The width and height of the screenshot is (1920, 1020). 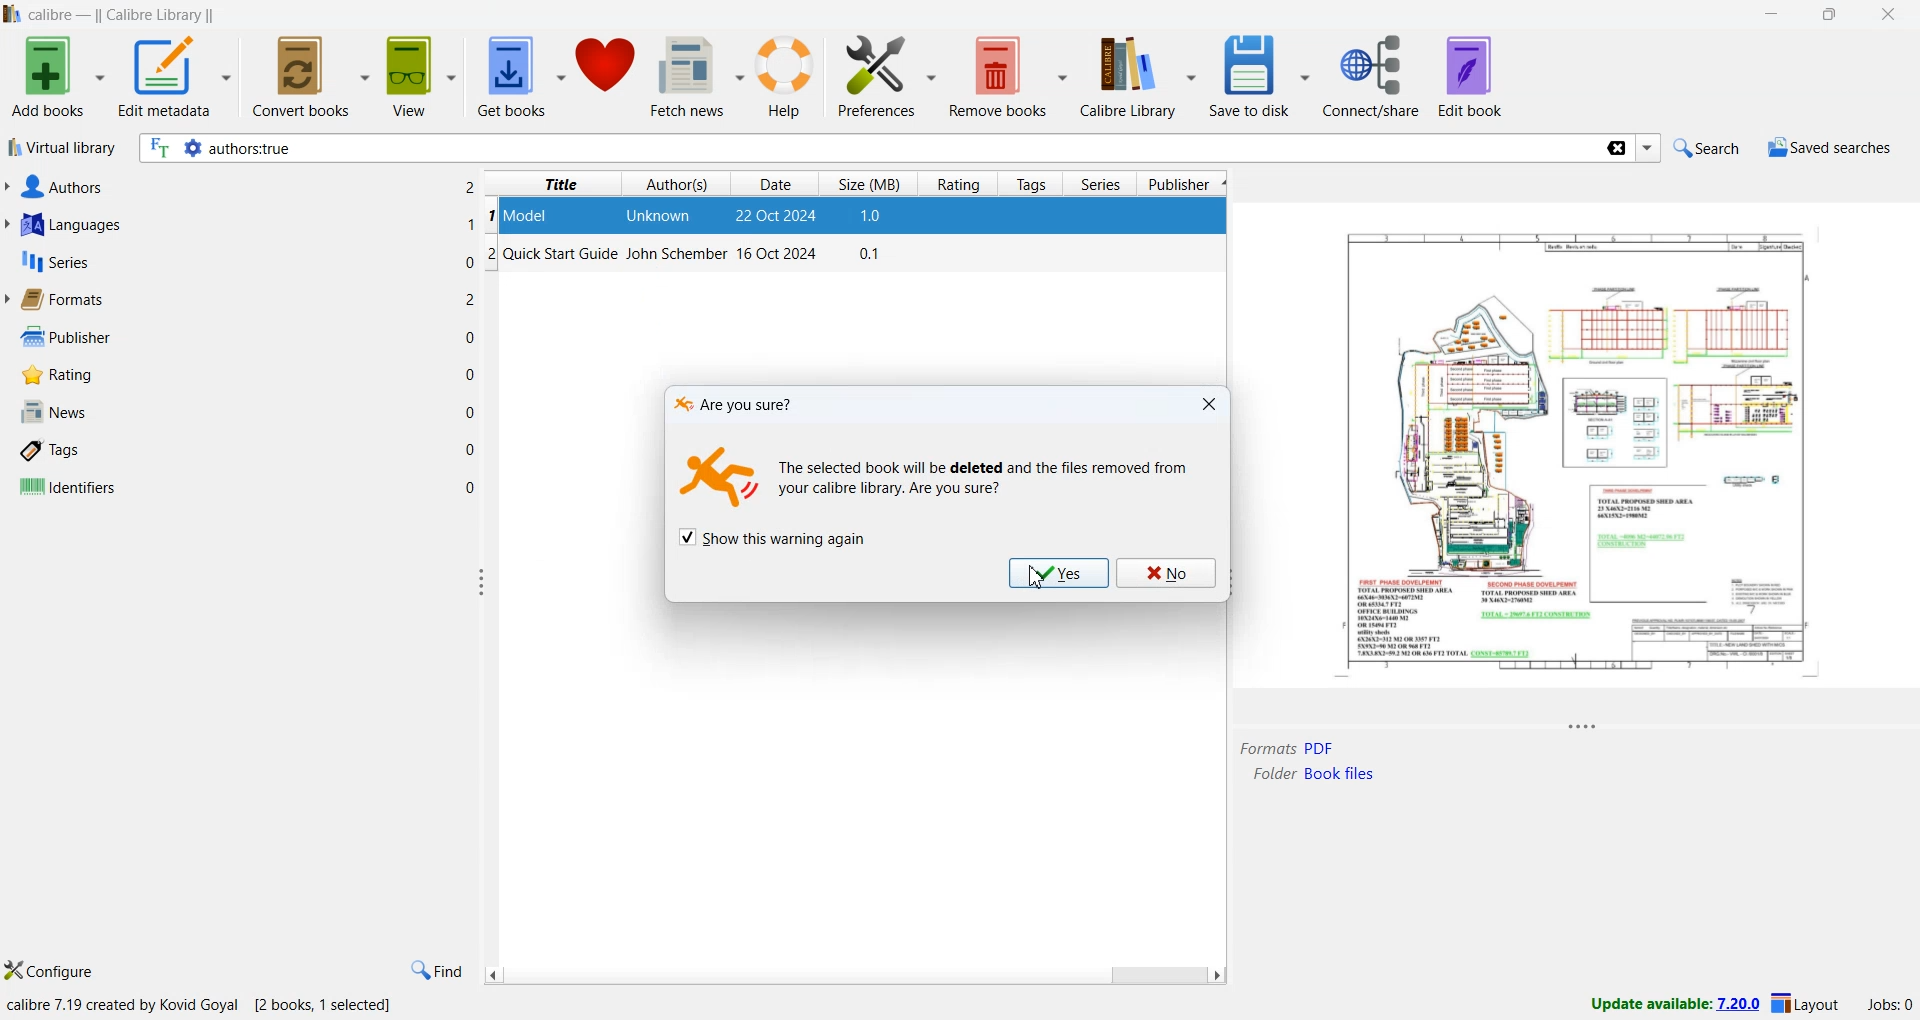 I want to click on File Path location, so click(x=1313, y=774).